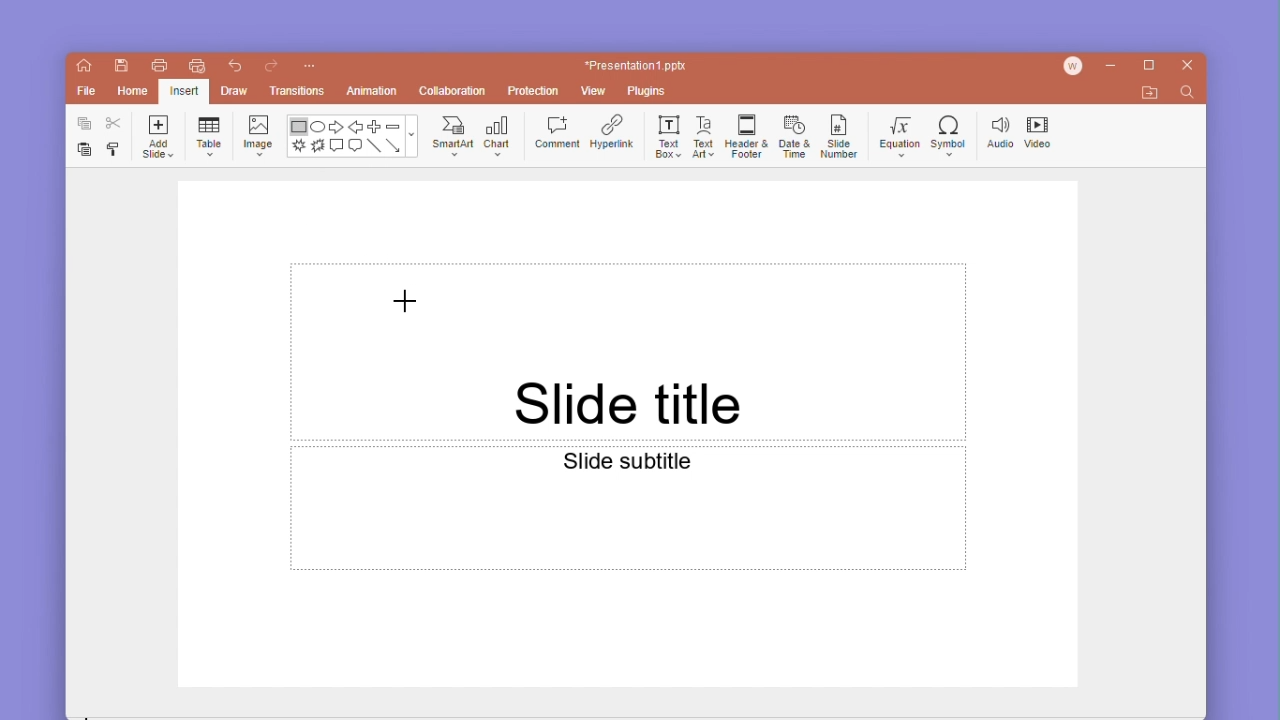  Describe the element at coordinates (235, 89) in the screenshot. I see `draw` at that location.